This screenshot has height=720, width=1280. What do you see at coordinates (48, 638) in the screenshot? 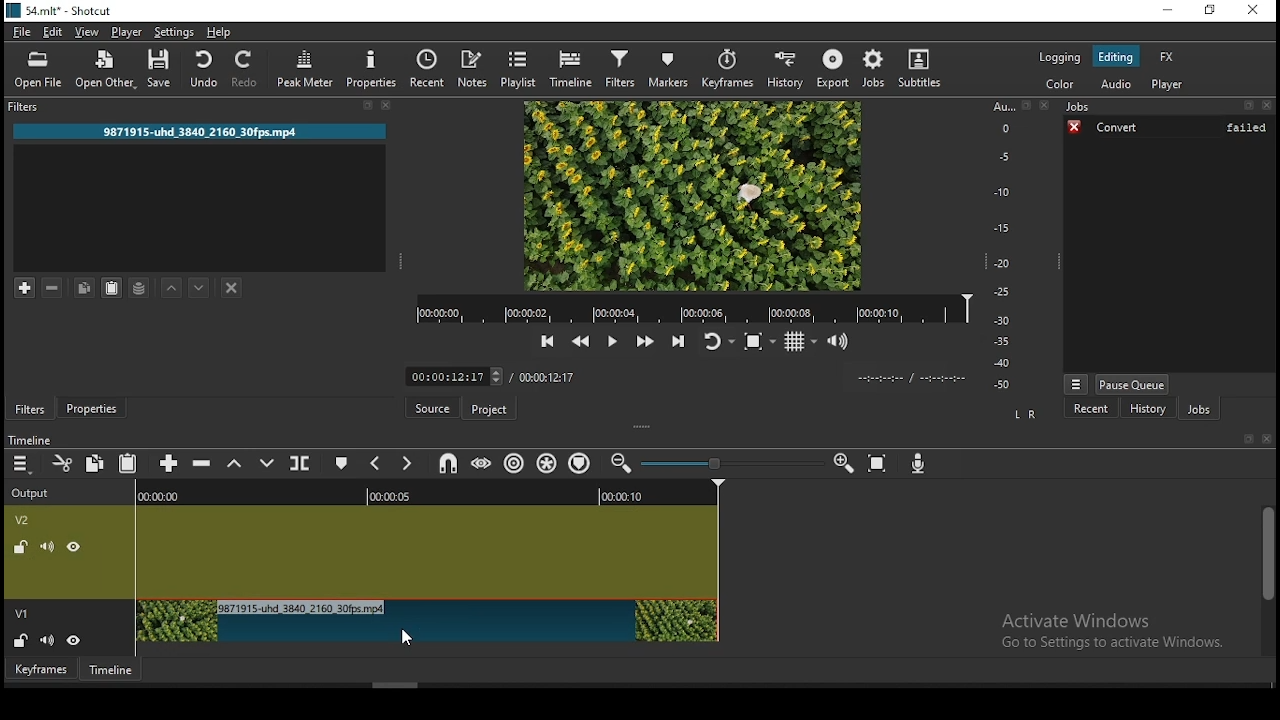
I see `(un)mute` at bounding box center [48, 638].